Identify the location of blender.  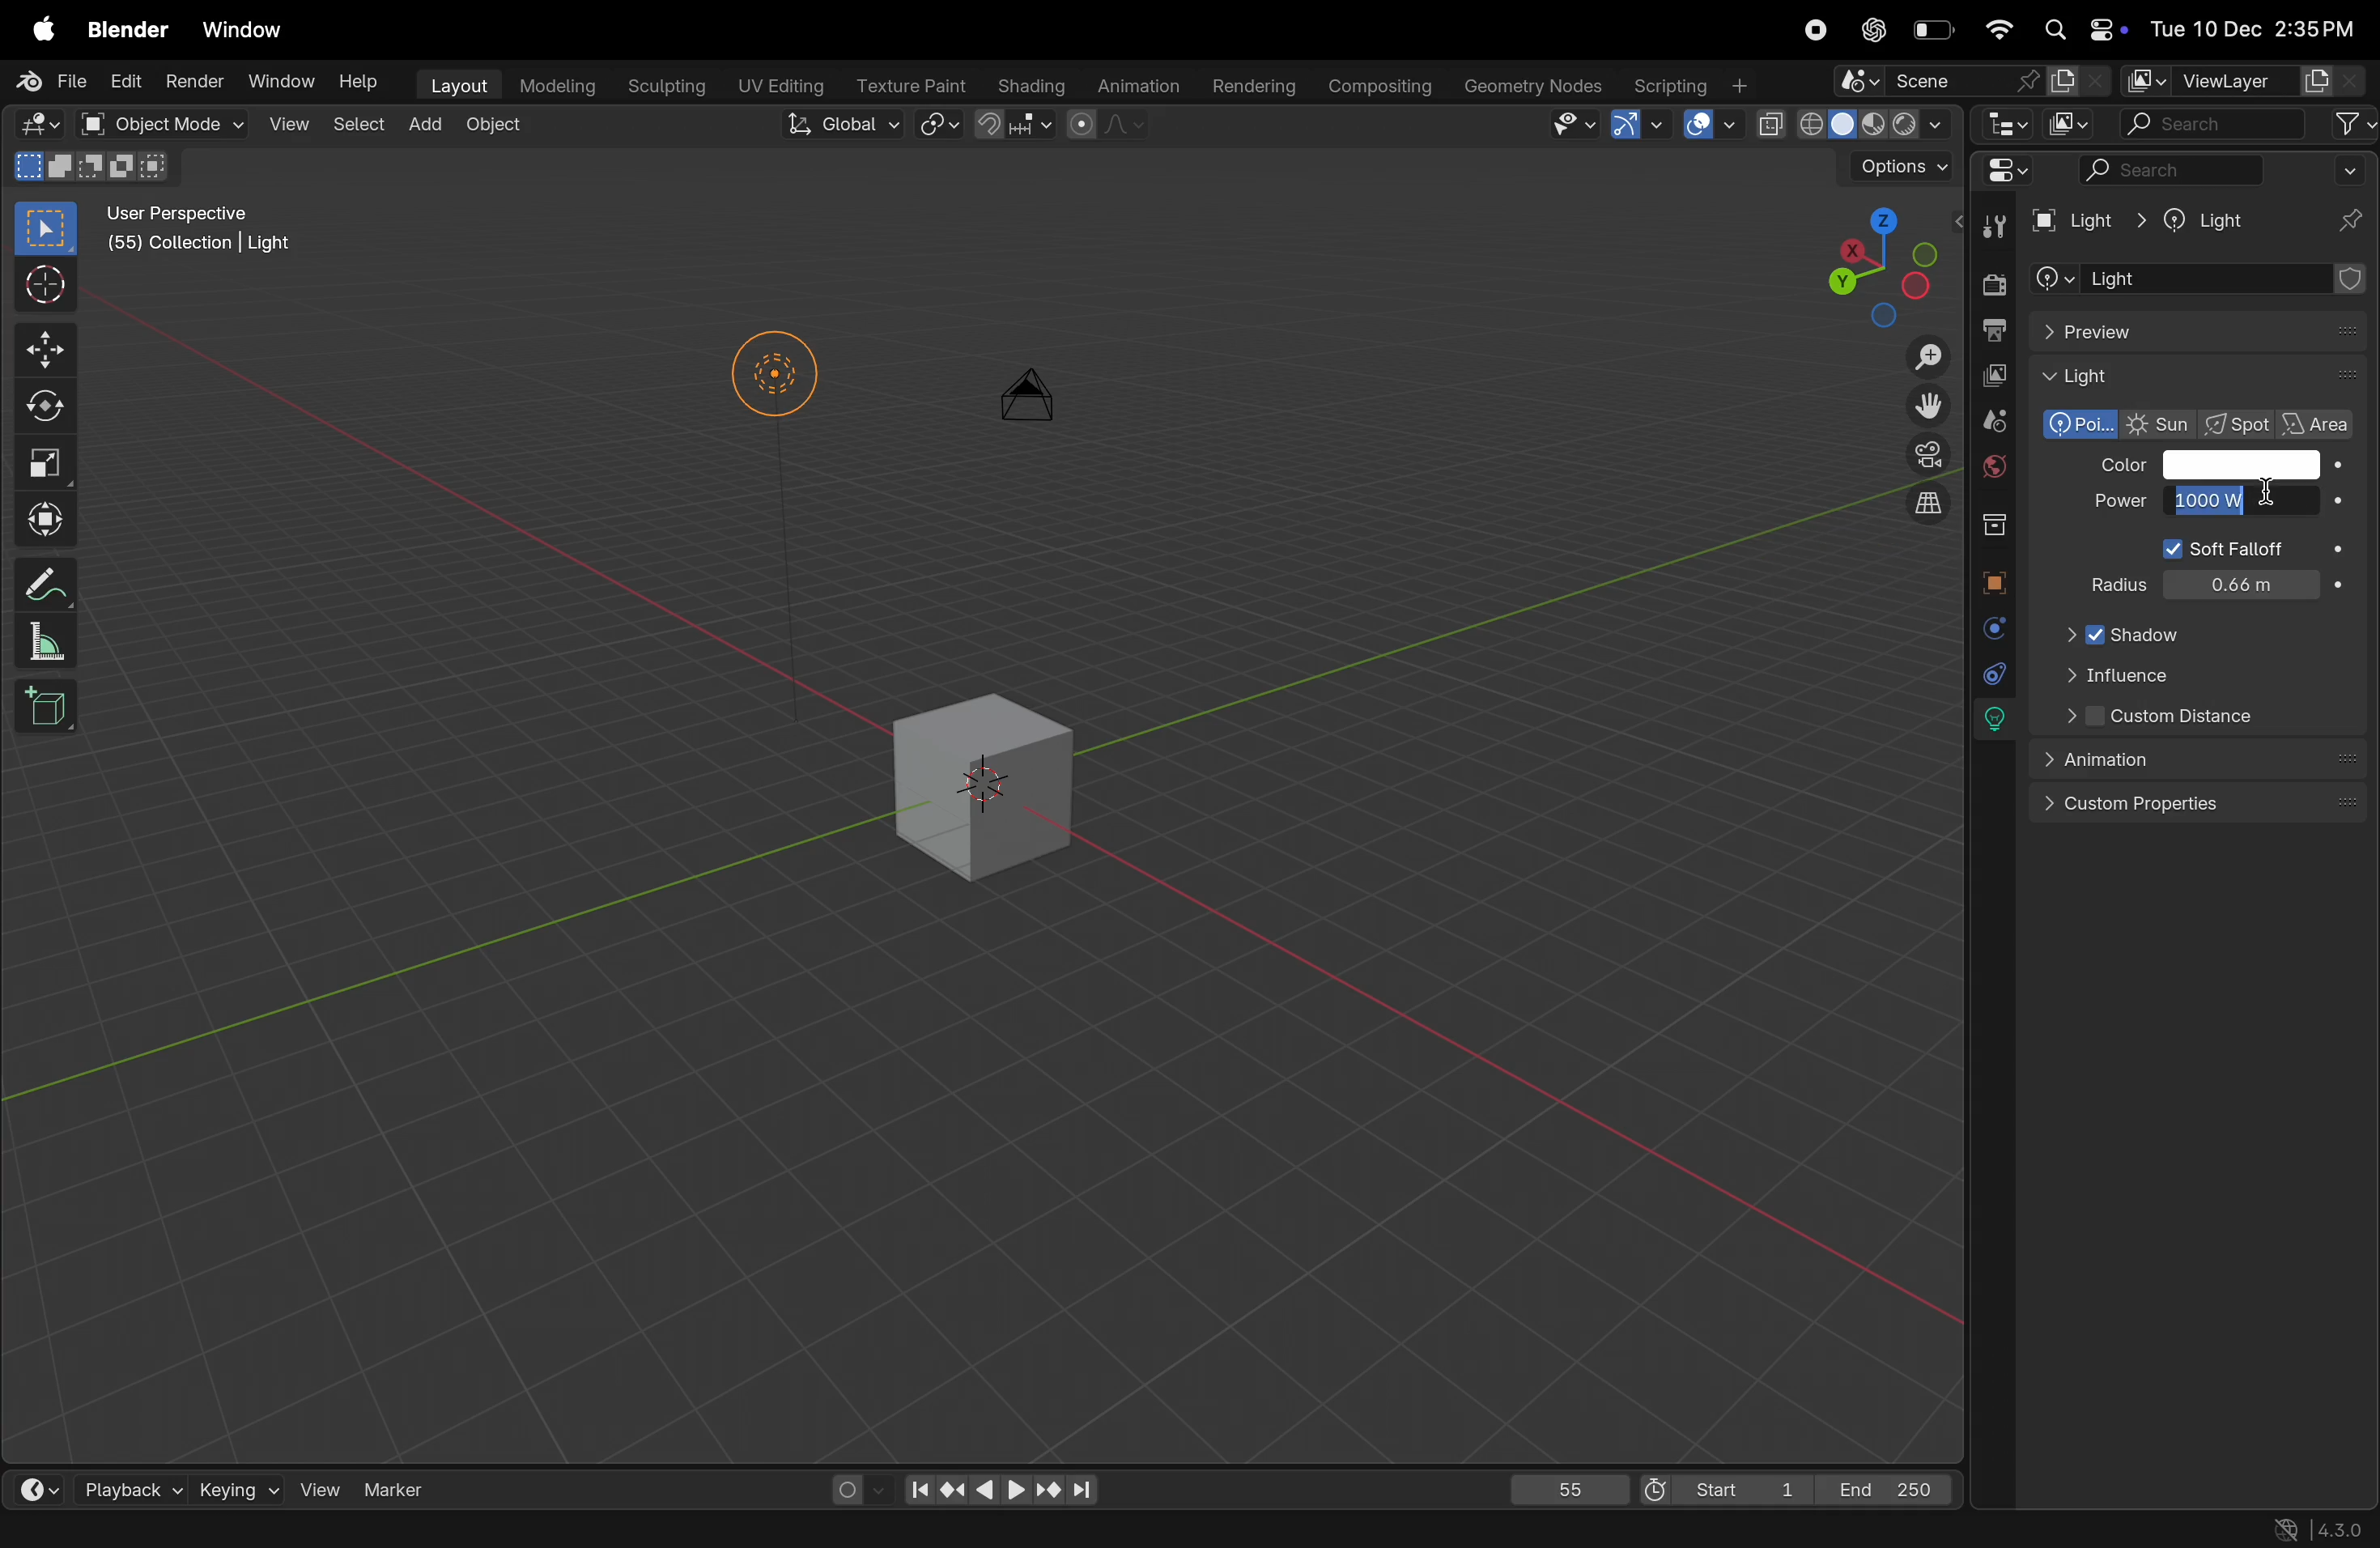
(128, 27).